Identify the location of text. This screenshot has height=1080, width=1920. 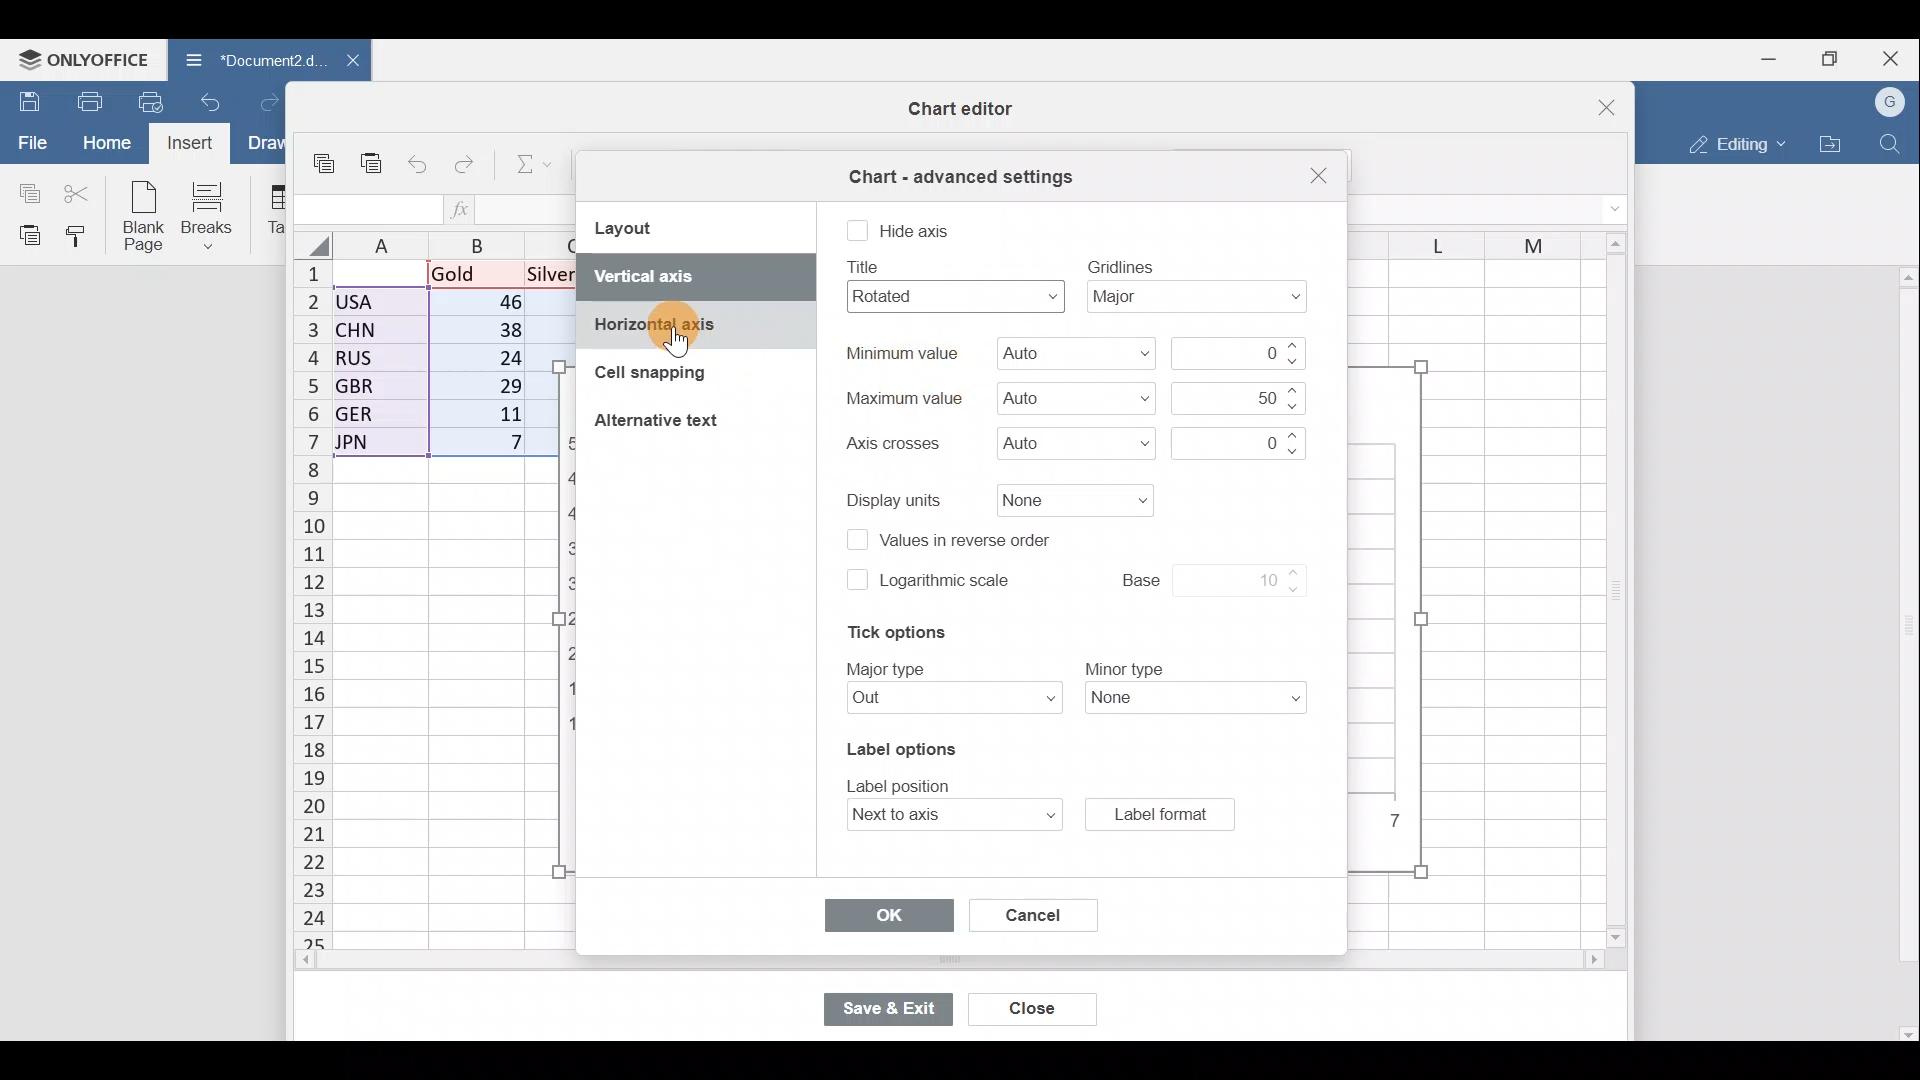
(905, 783).